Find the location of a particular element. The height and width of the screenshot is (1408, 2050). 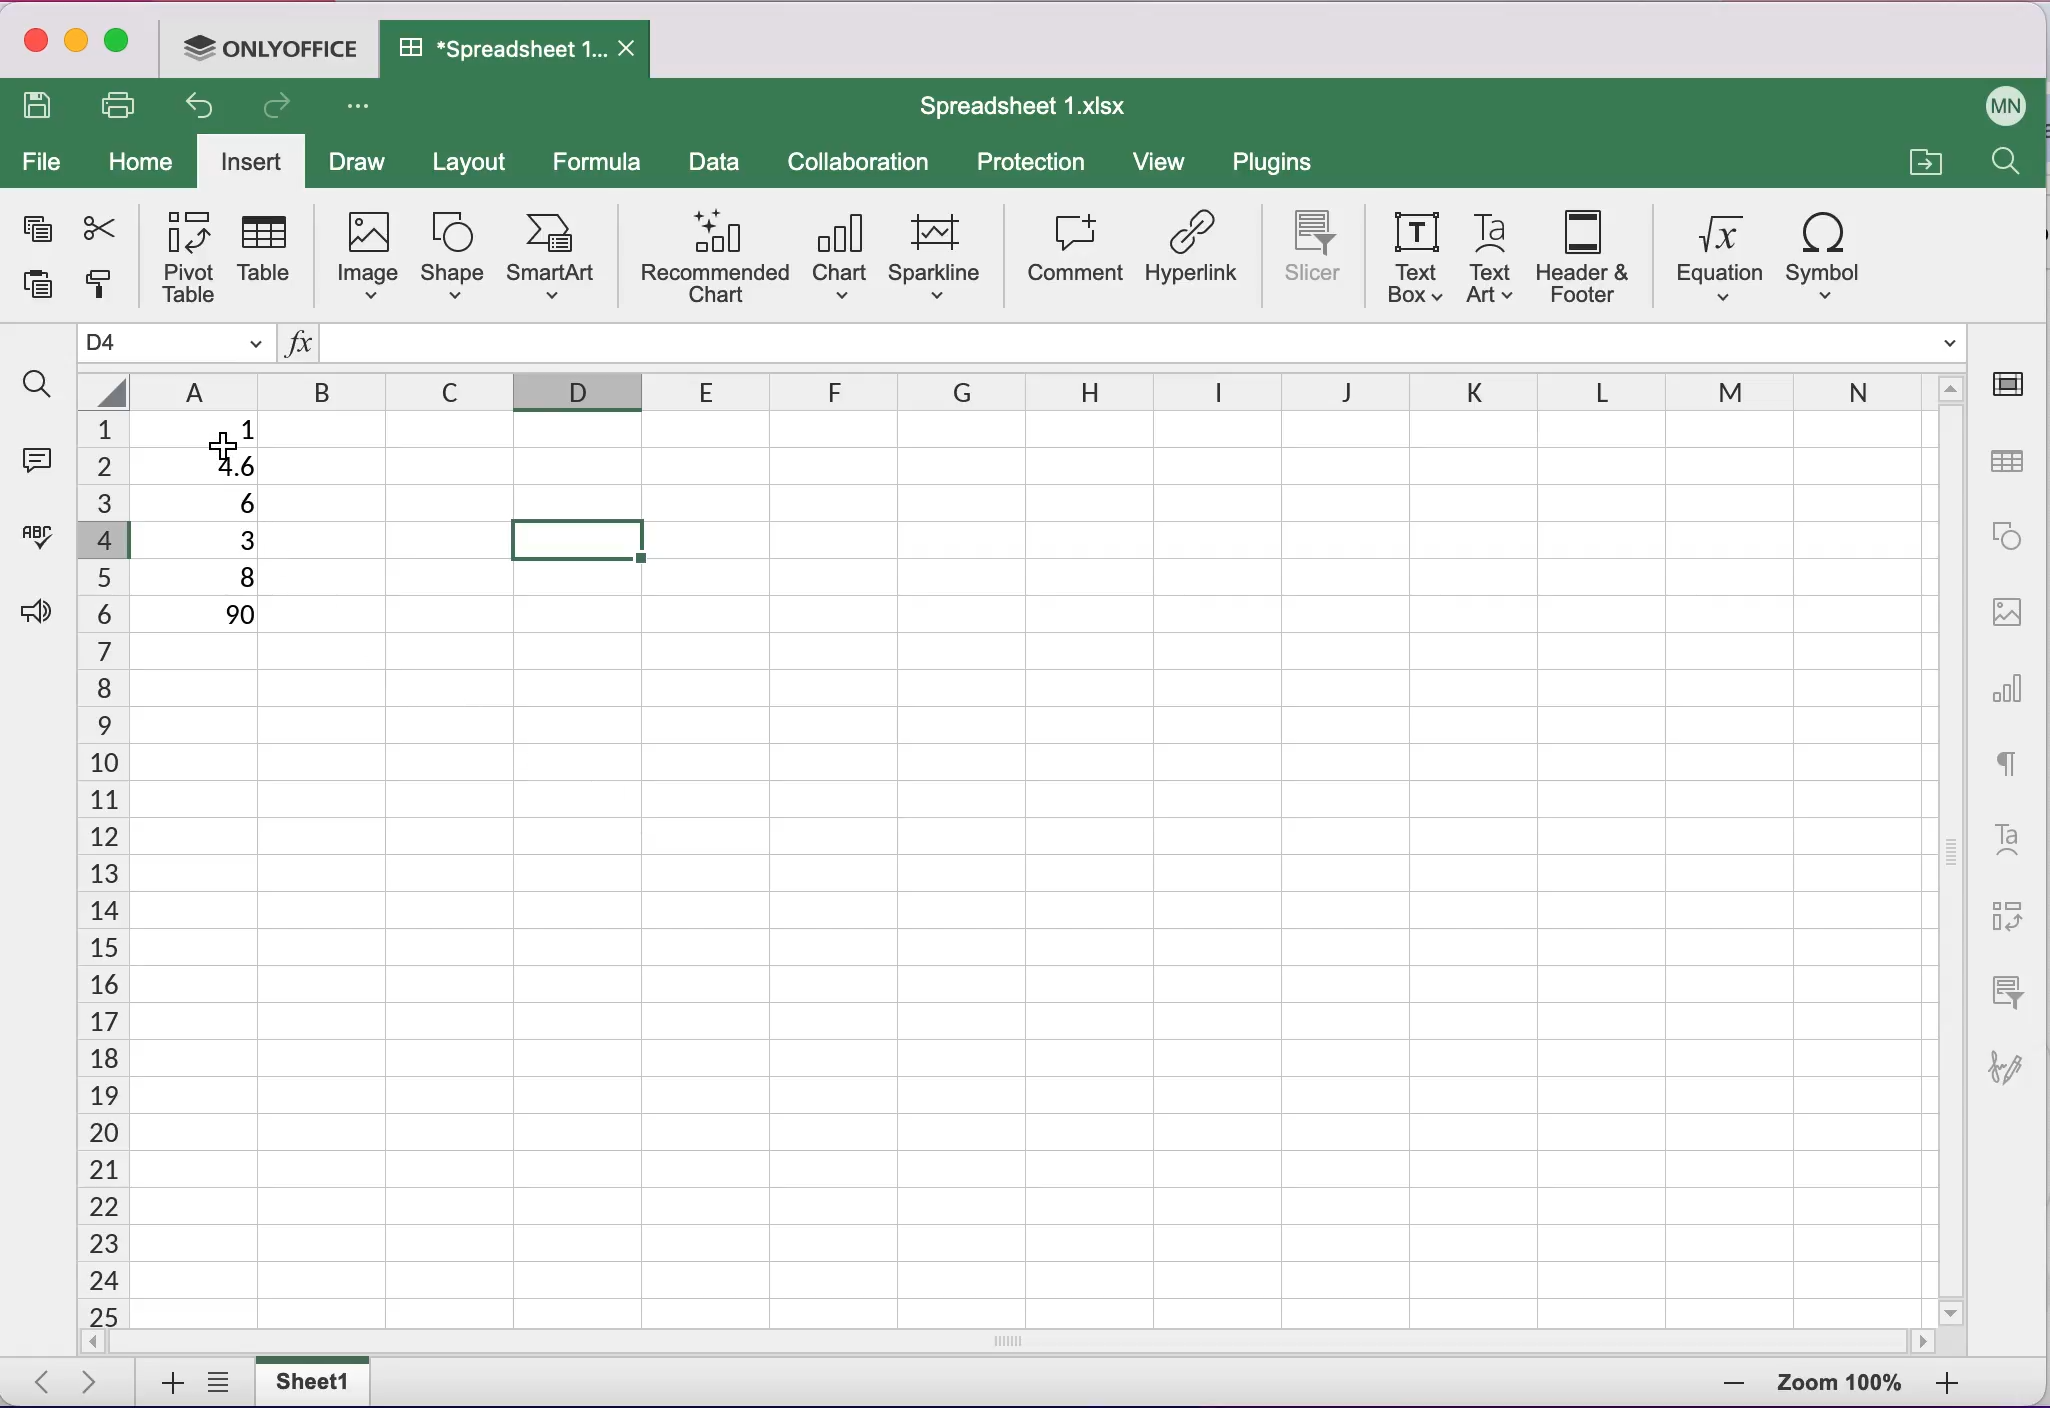

cell settings is located at coordinates (2013, 386).